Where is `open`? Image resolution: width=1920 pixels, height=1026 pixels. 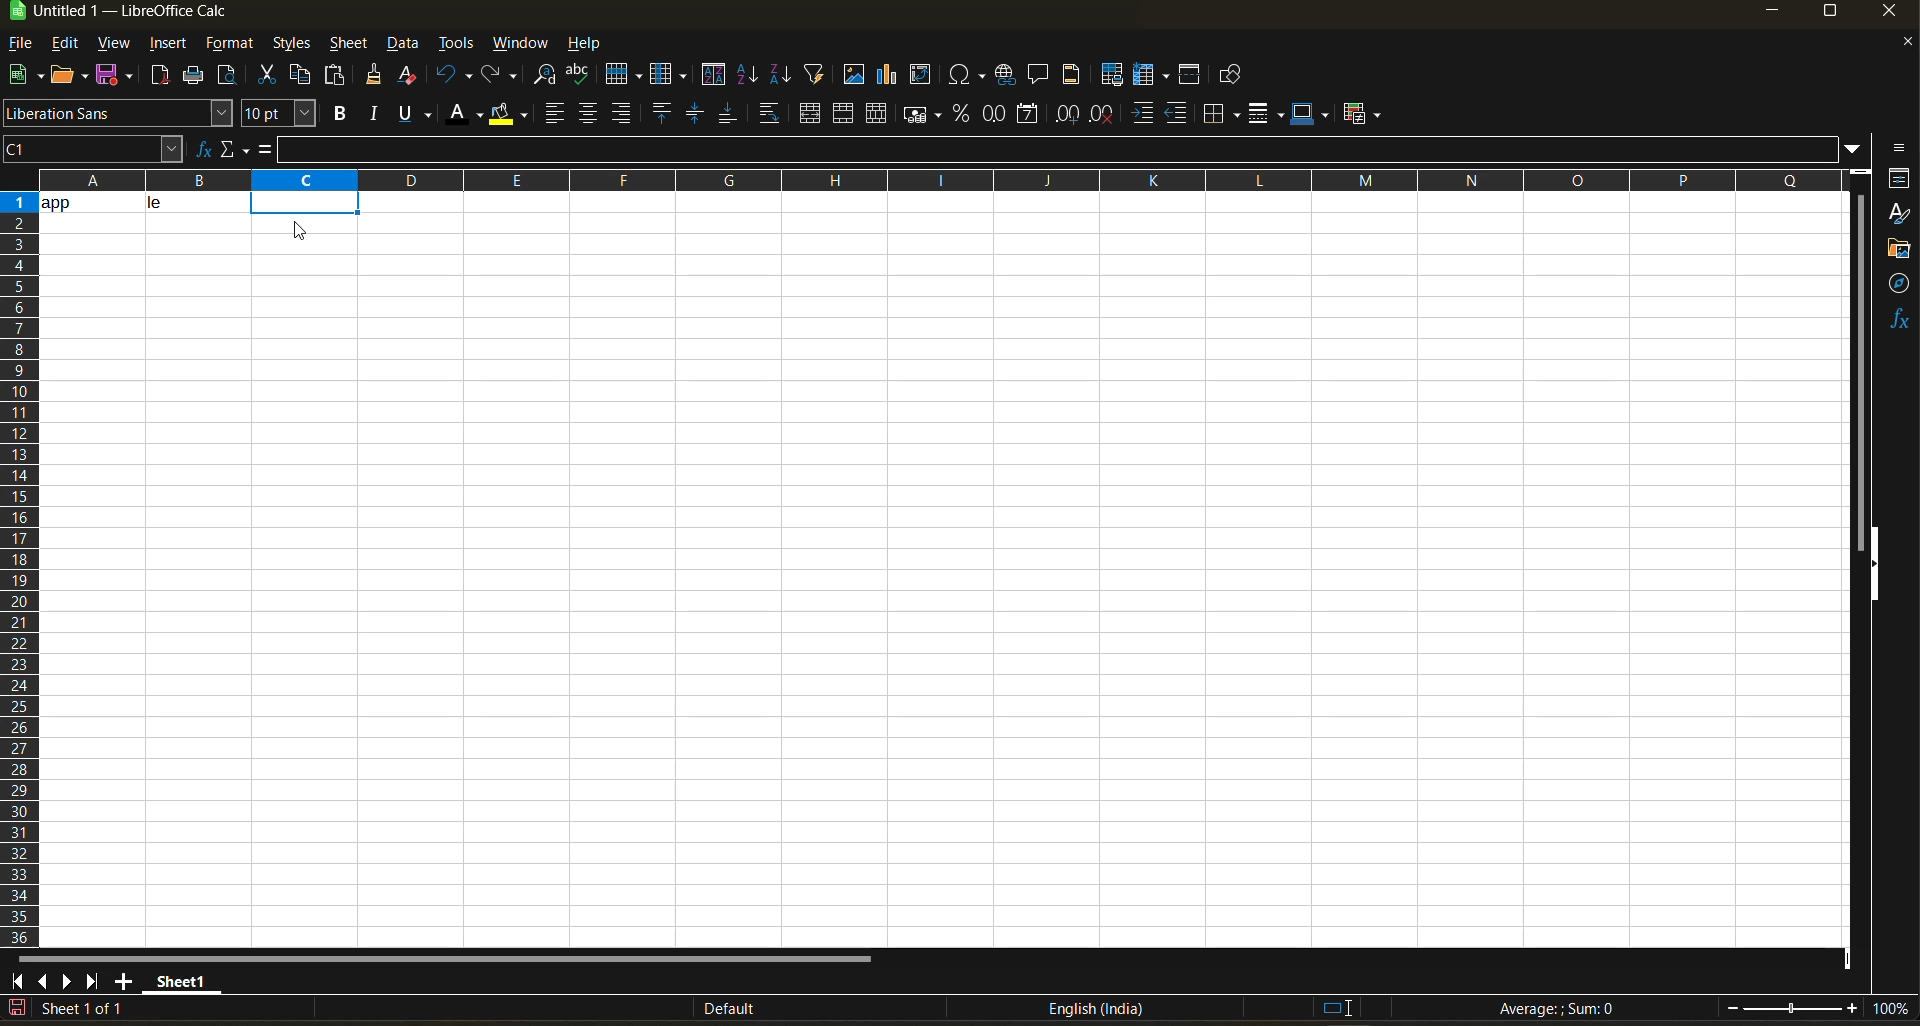 open is located at coordinates (71, 76).